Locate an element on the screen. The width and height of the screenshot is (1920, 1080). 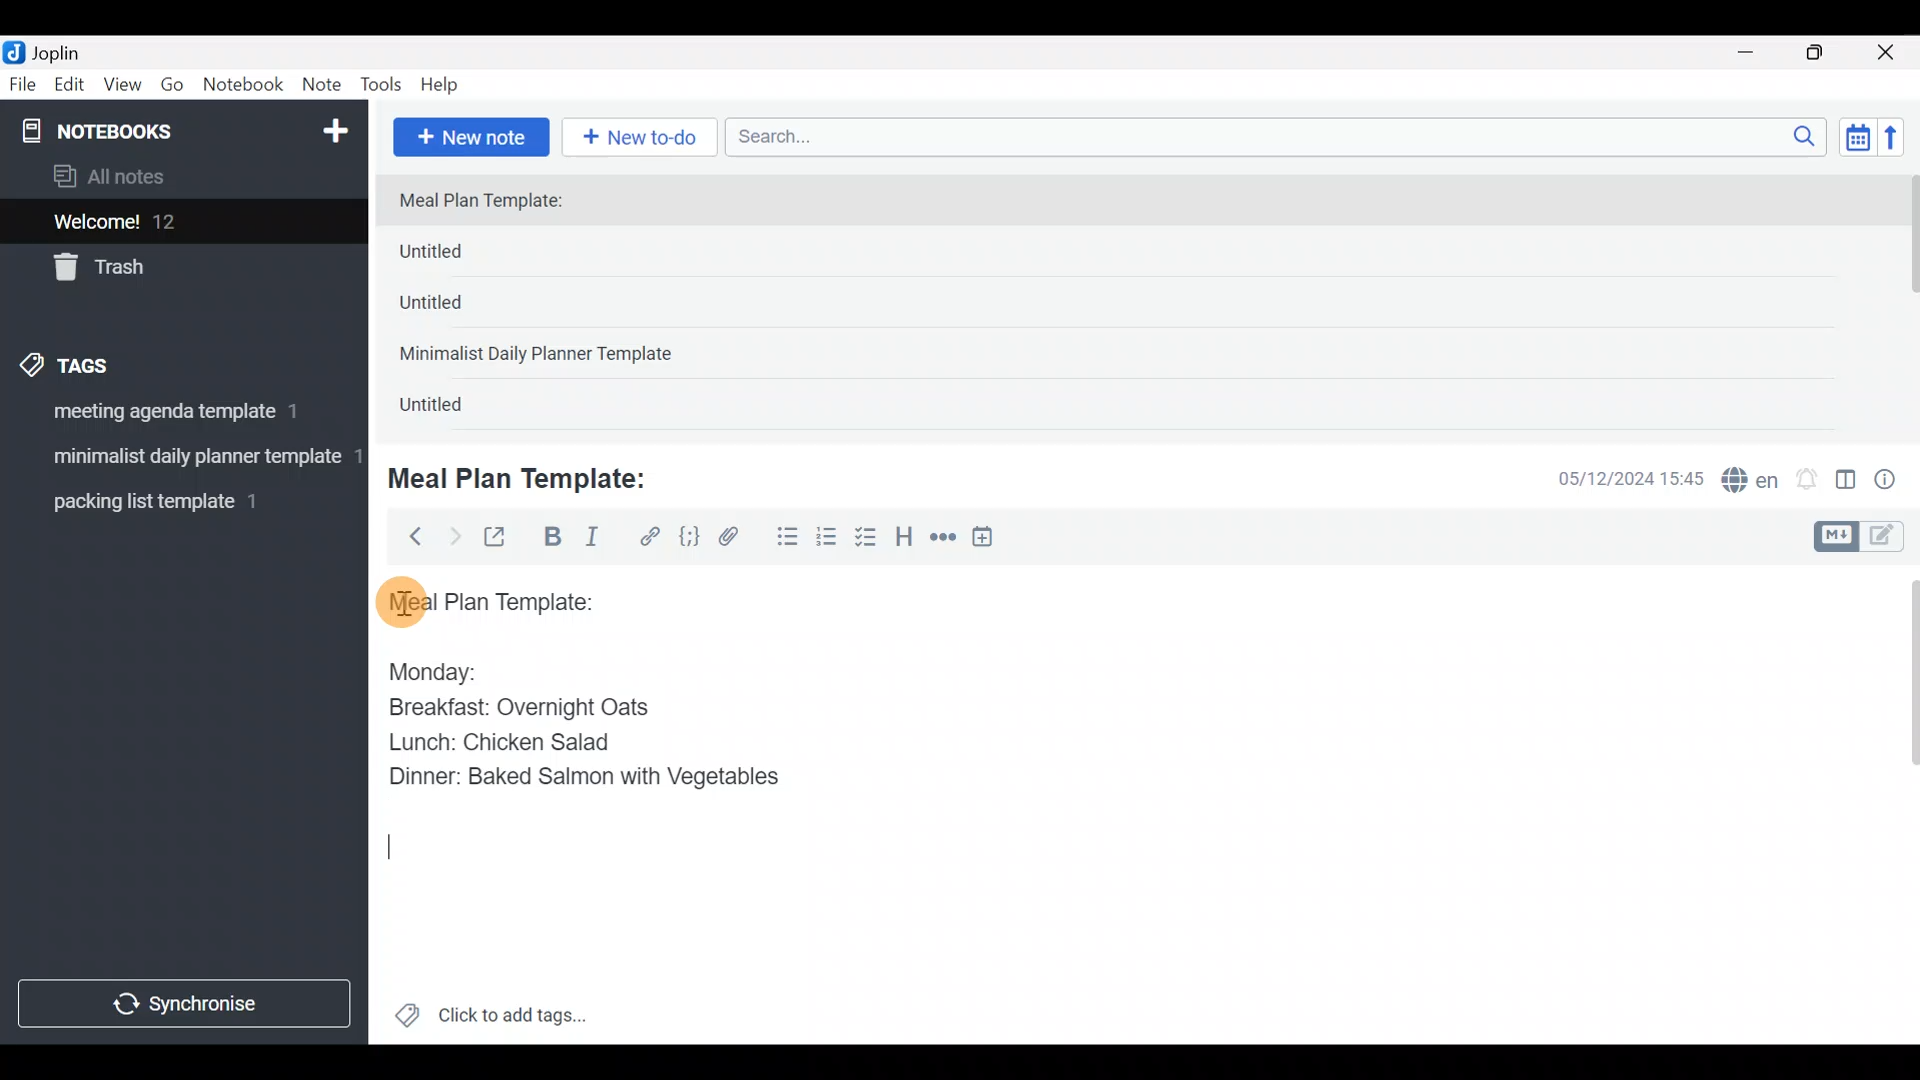
Trash is located at coordinates (172, 269).